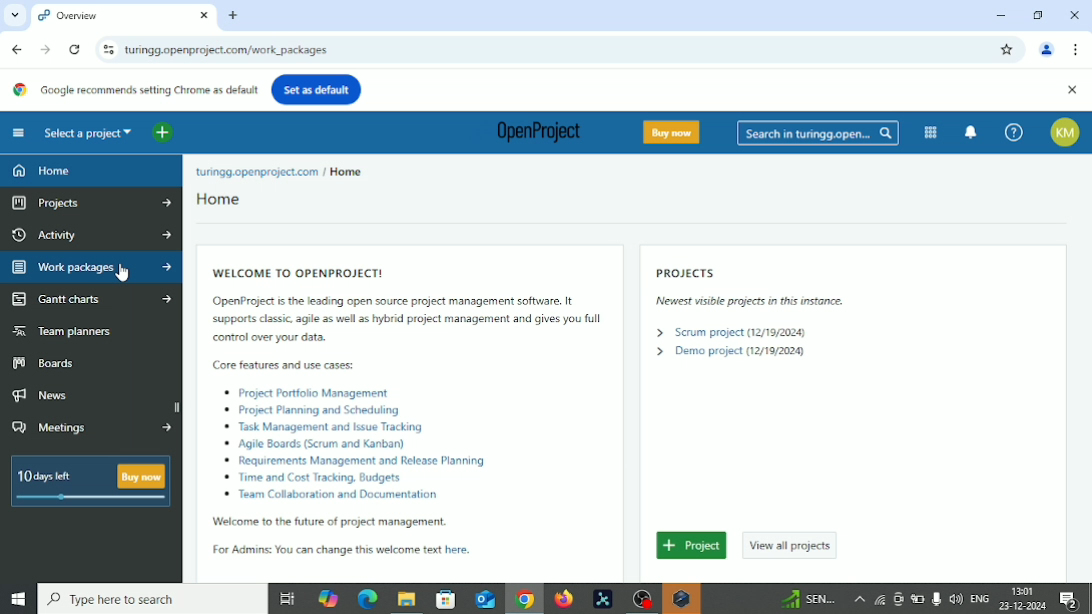 This screenshot has height=614, width=1092. I want to click on Google recommends setting Chrome as default, so click(133, 90).